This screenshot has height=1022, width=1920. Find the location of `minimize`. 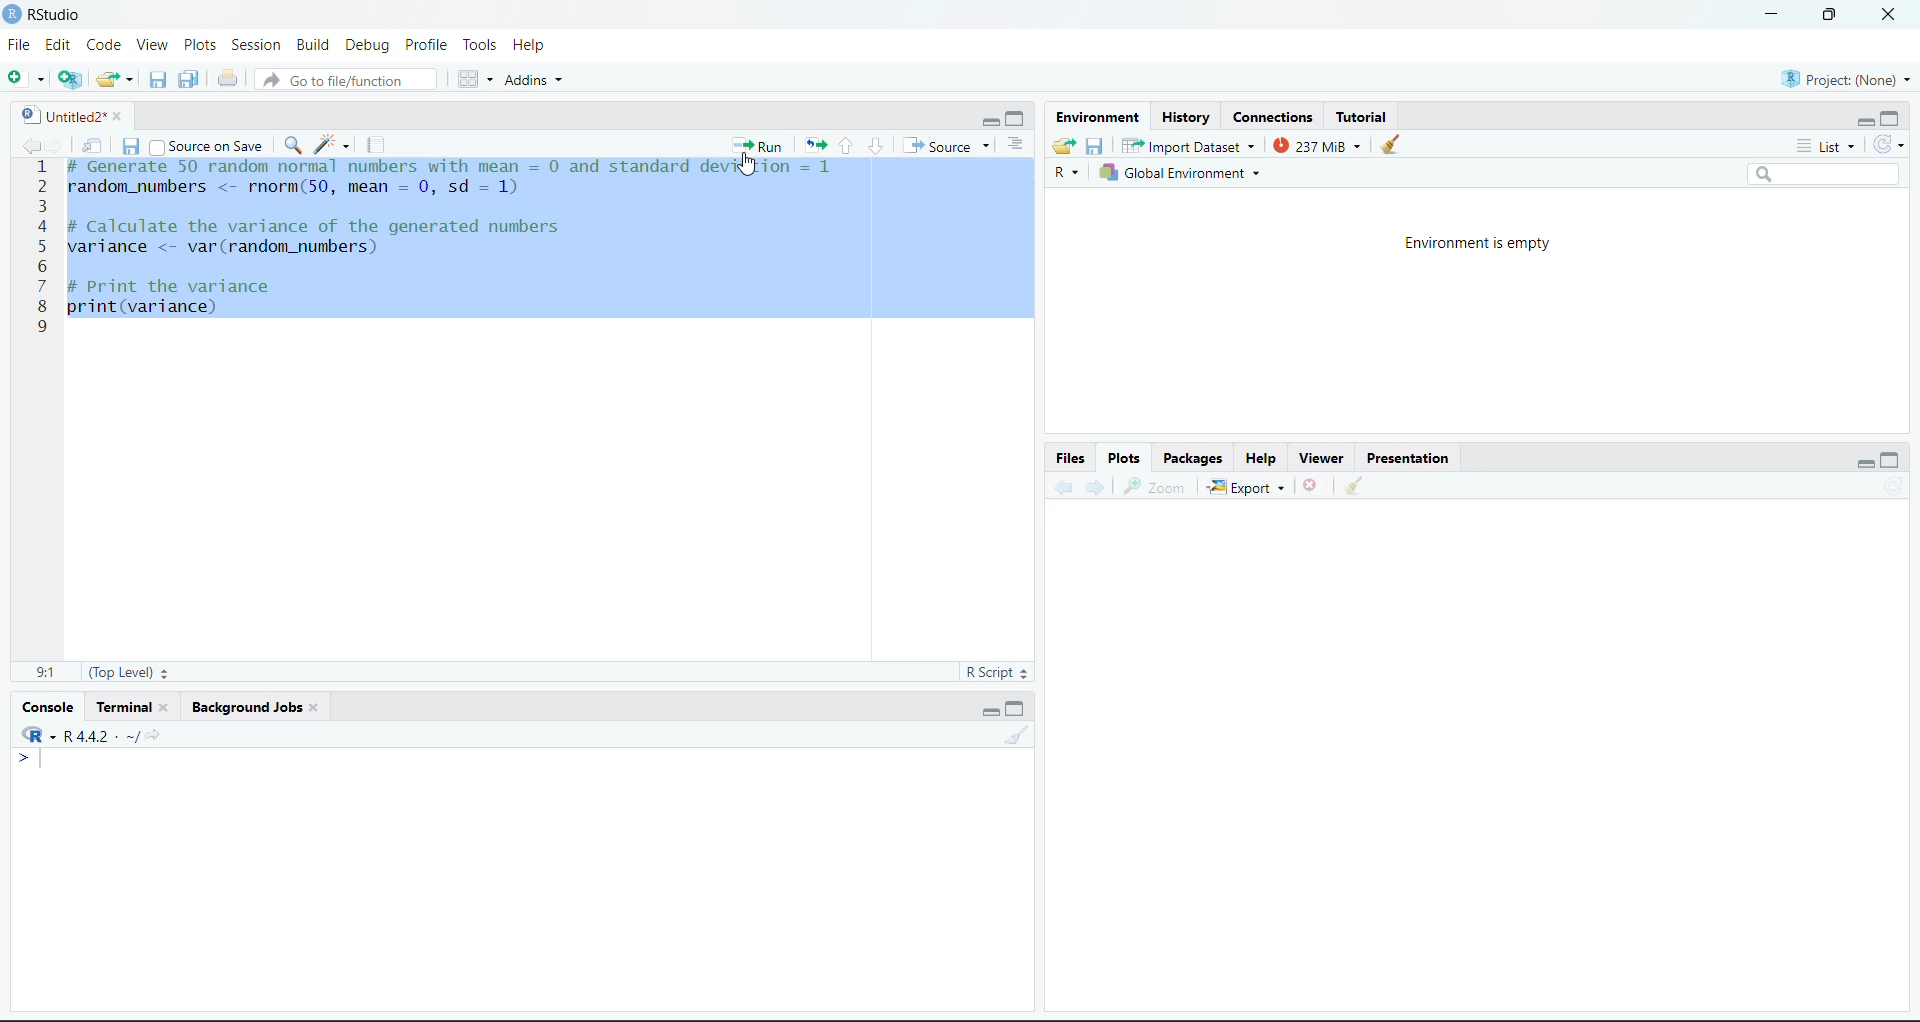

minimize is located at coordinates (1864, 124).